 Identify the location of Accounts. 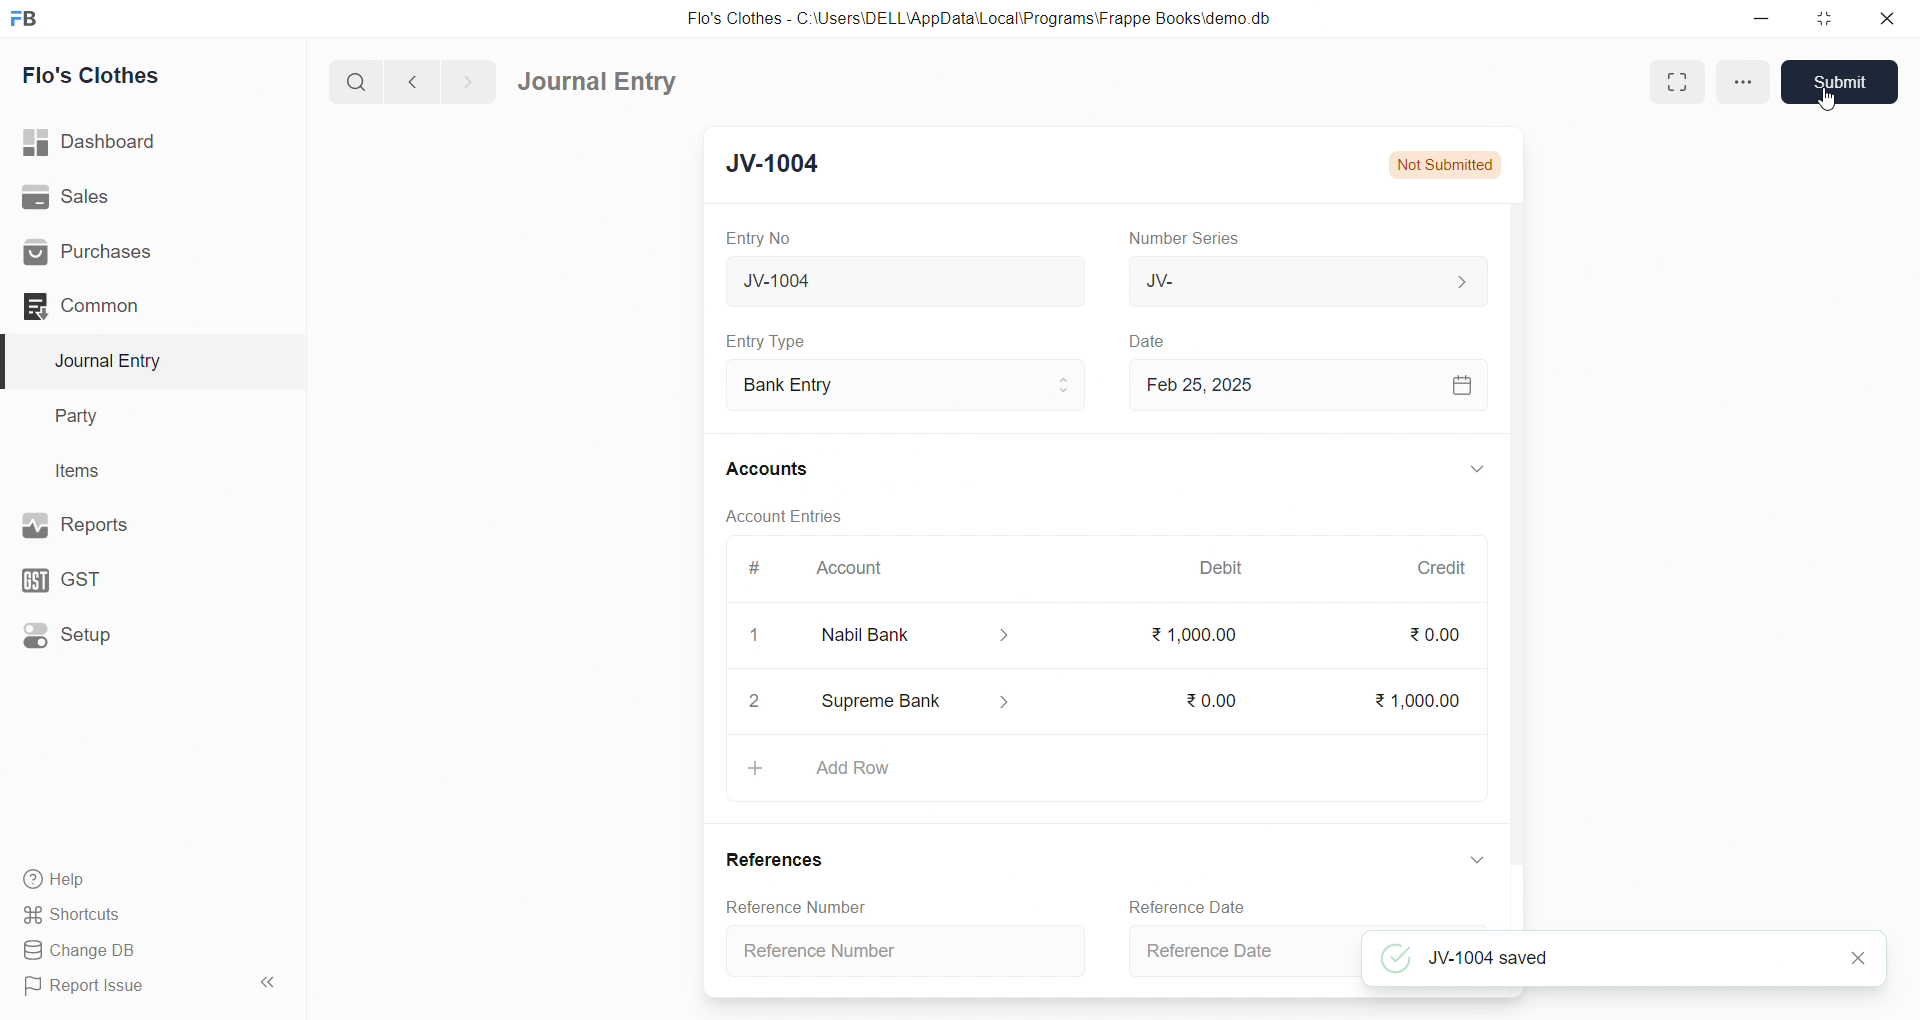
(780, 467).